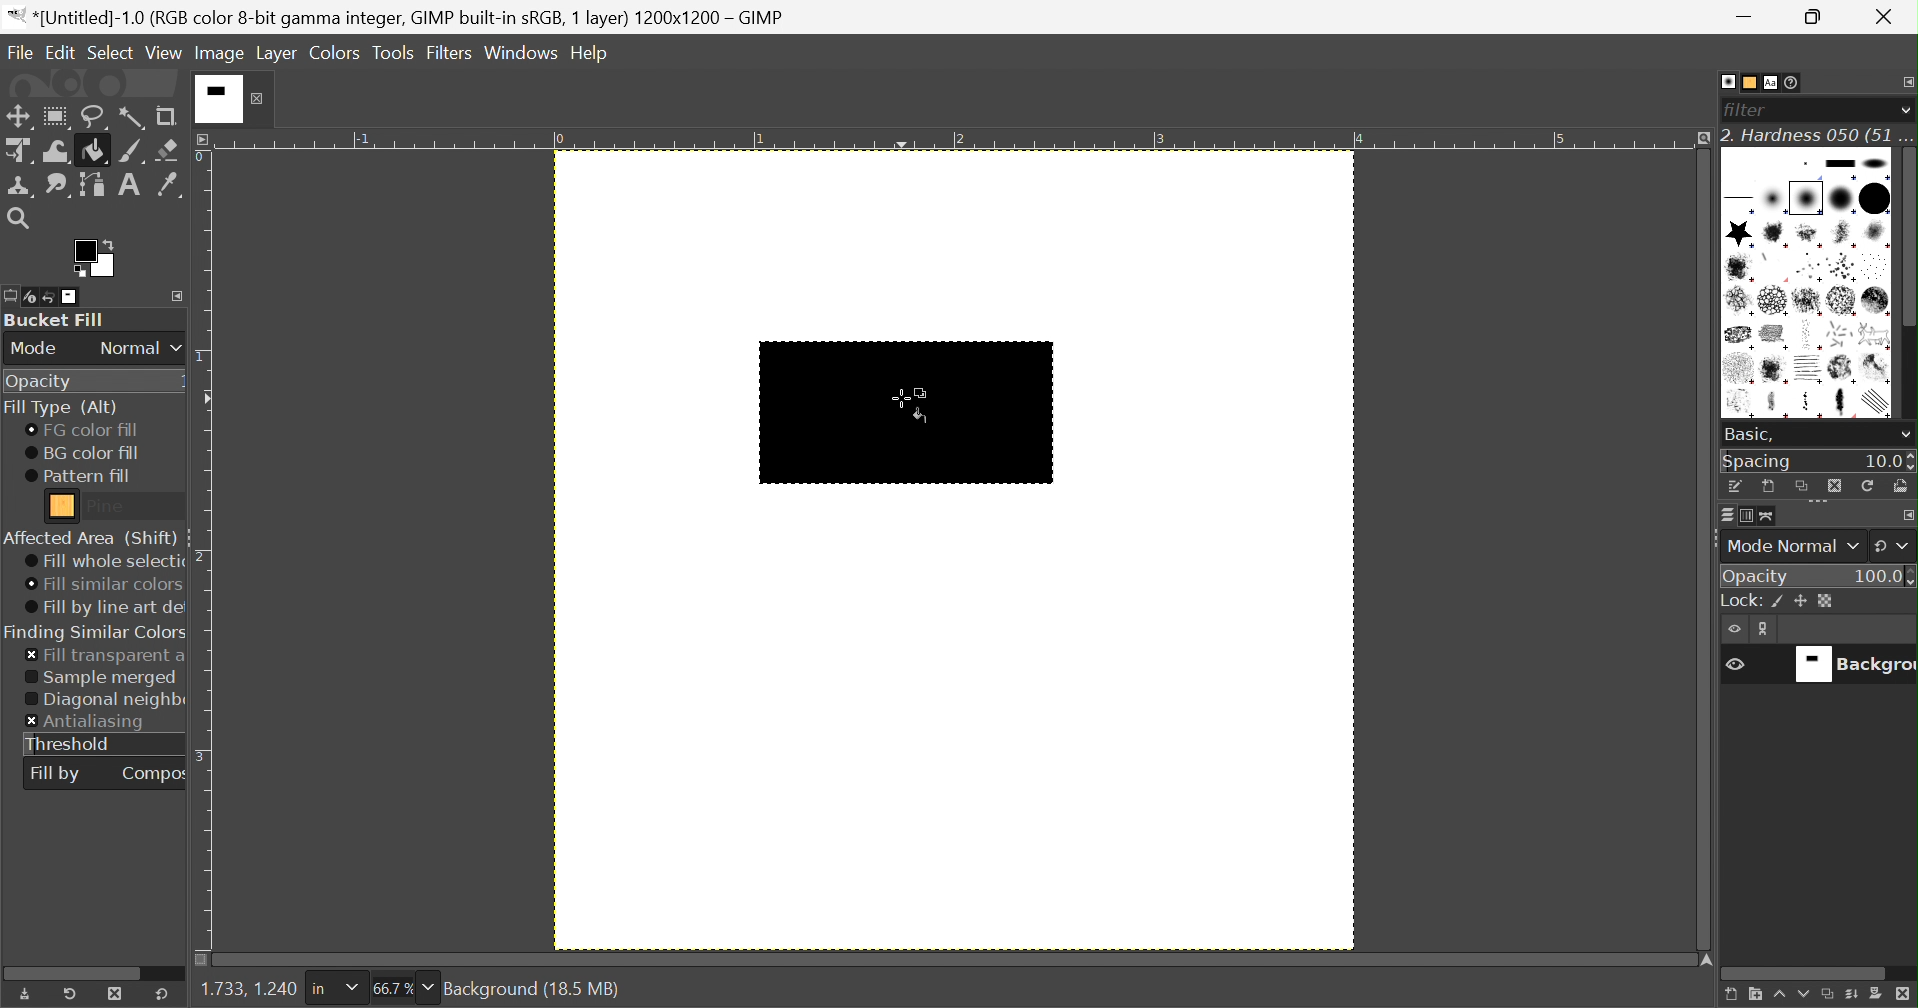  What do you see at coordinates (205, 138) in the screenshot?
I see `Access the image menu` at bounding box center [205, 138].